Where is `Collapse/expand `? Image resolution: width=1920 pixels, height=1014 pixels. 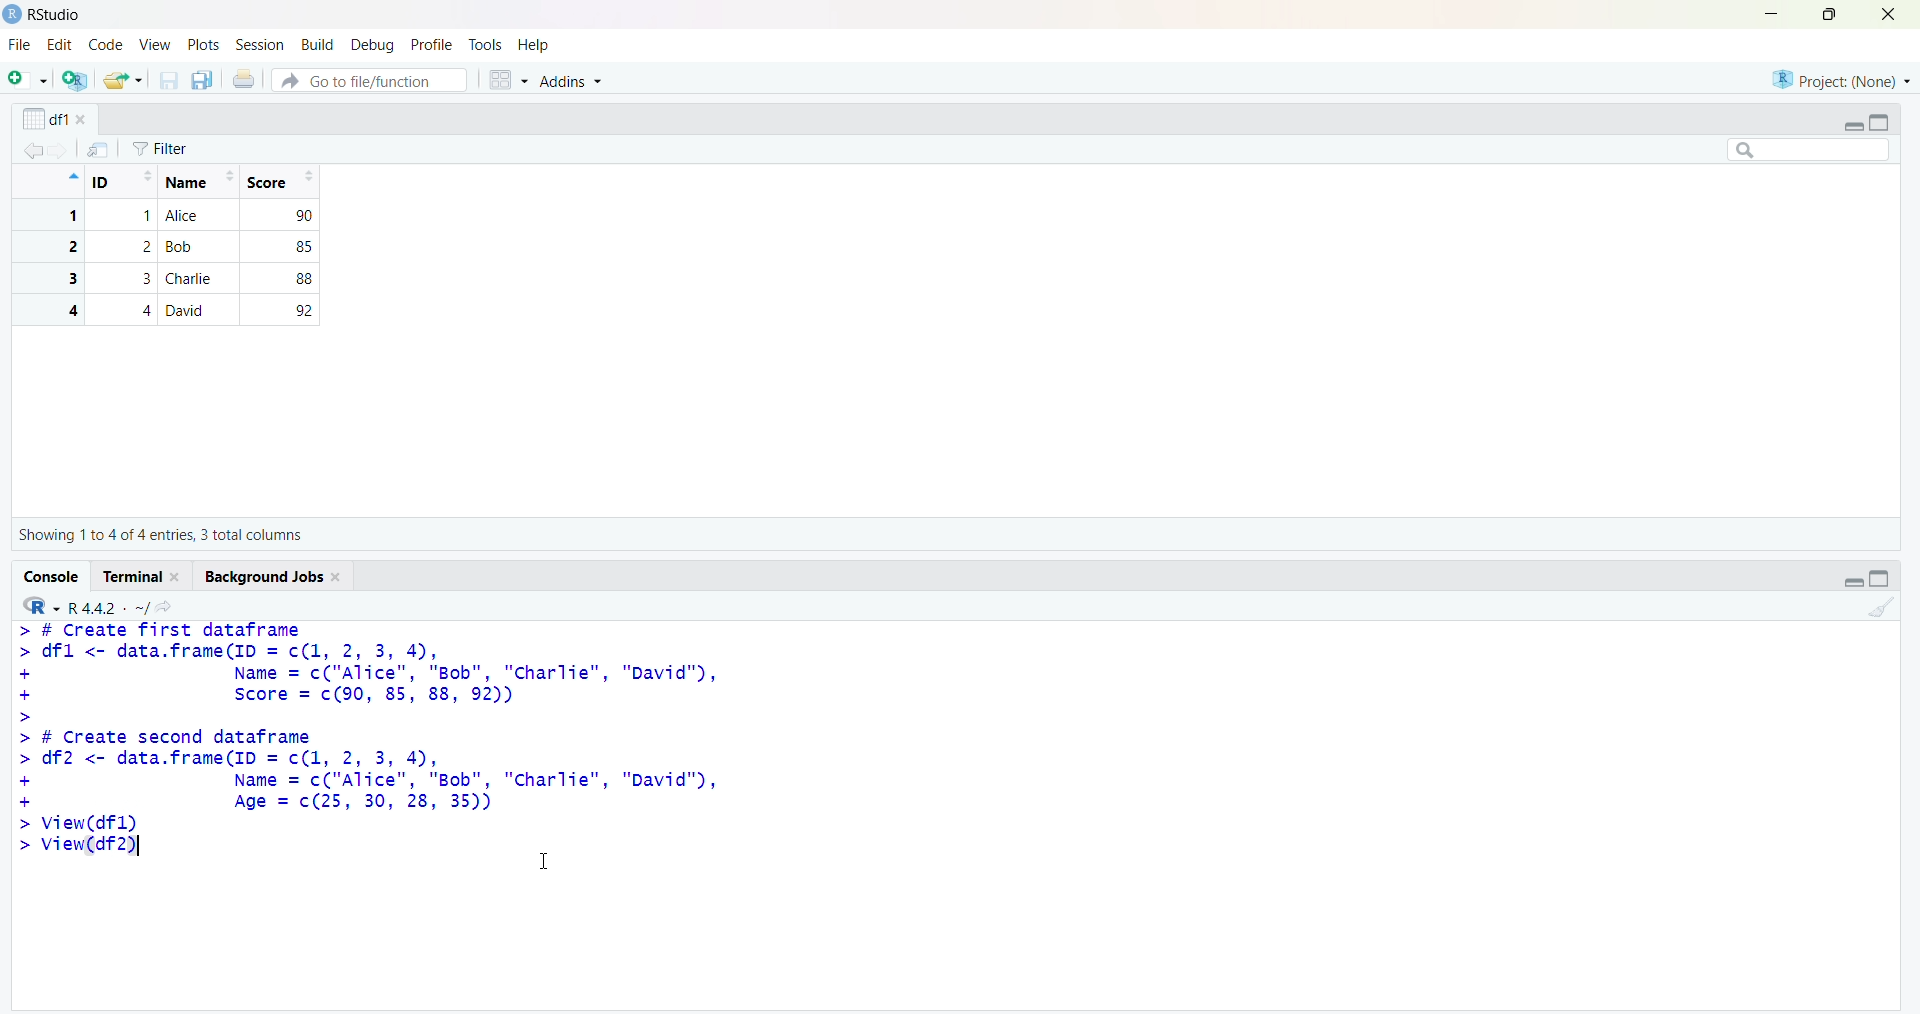 Collapse/expand  is located at coordinates (1852, 127).